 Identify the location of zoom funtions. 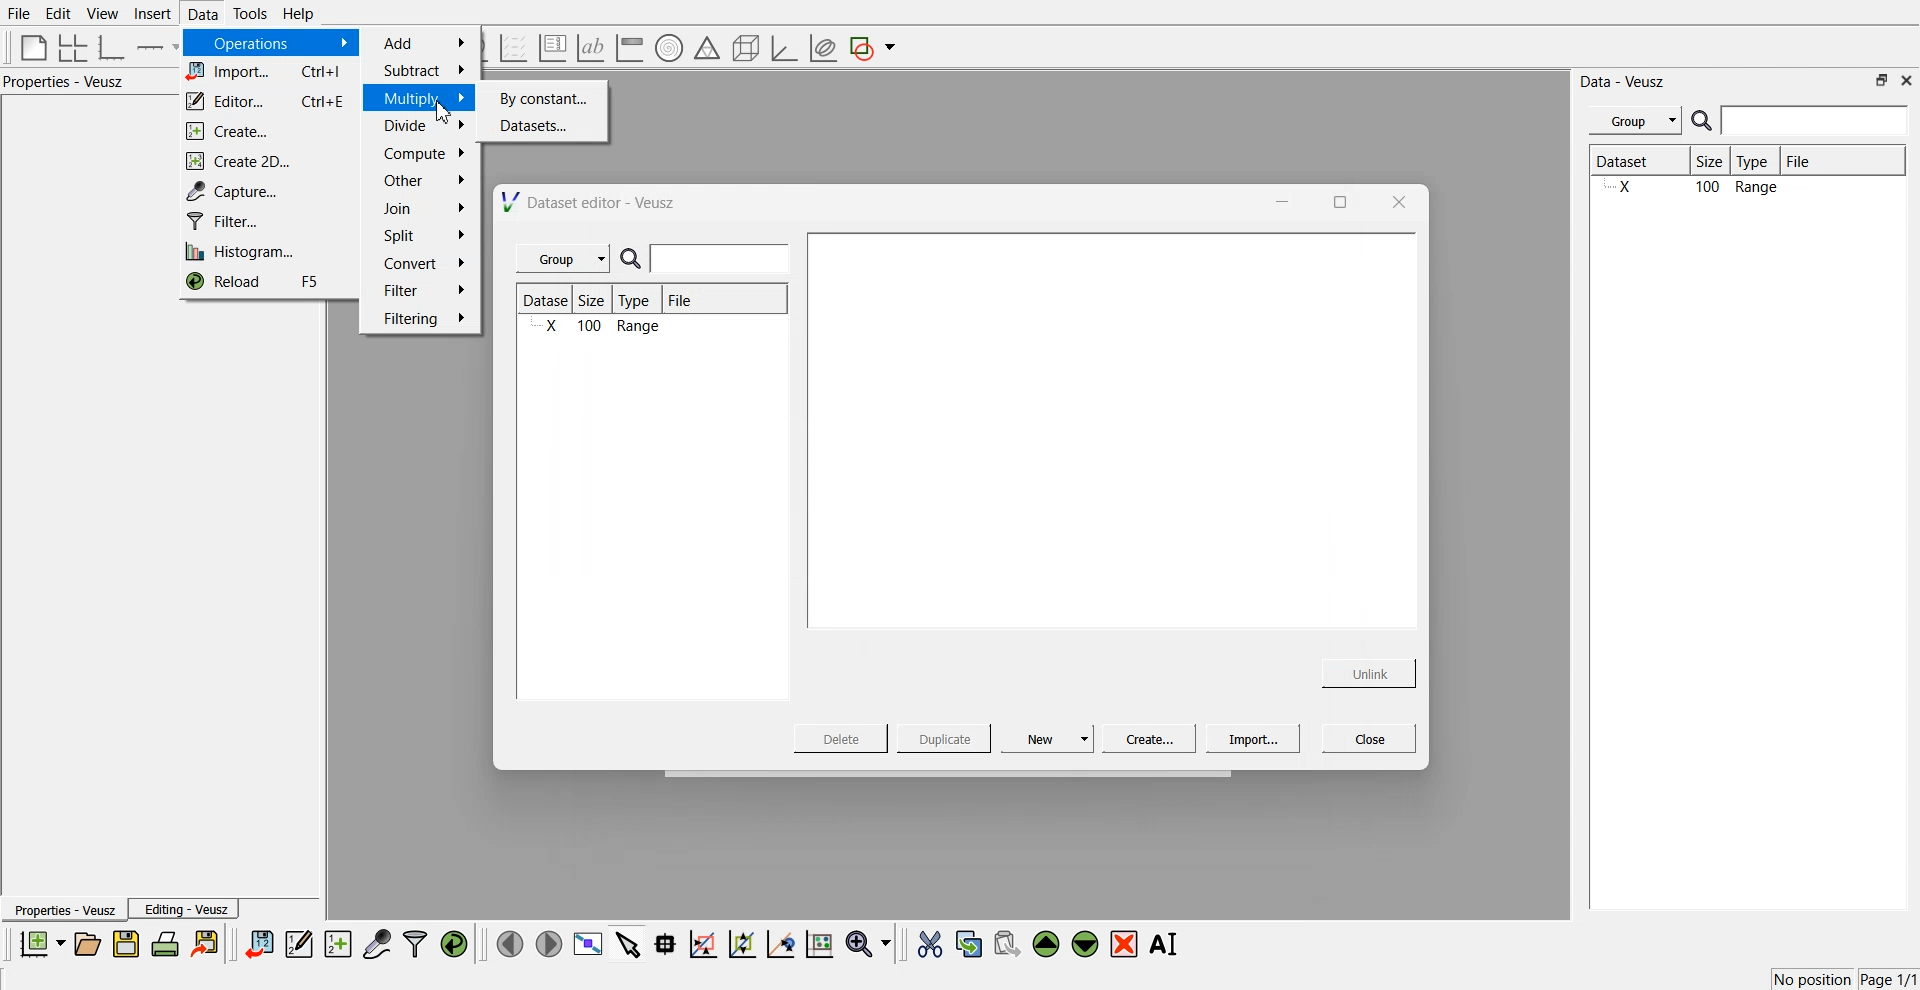
(868, 945).